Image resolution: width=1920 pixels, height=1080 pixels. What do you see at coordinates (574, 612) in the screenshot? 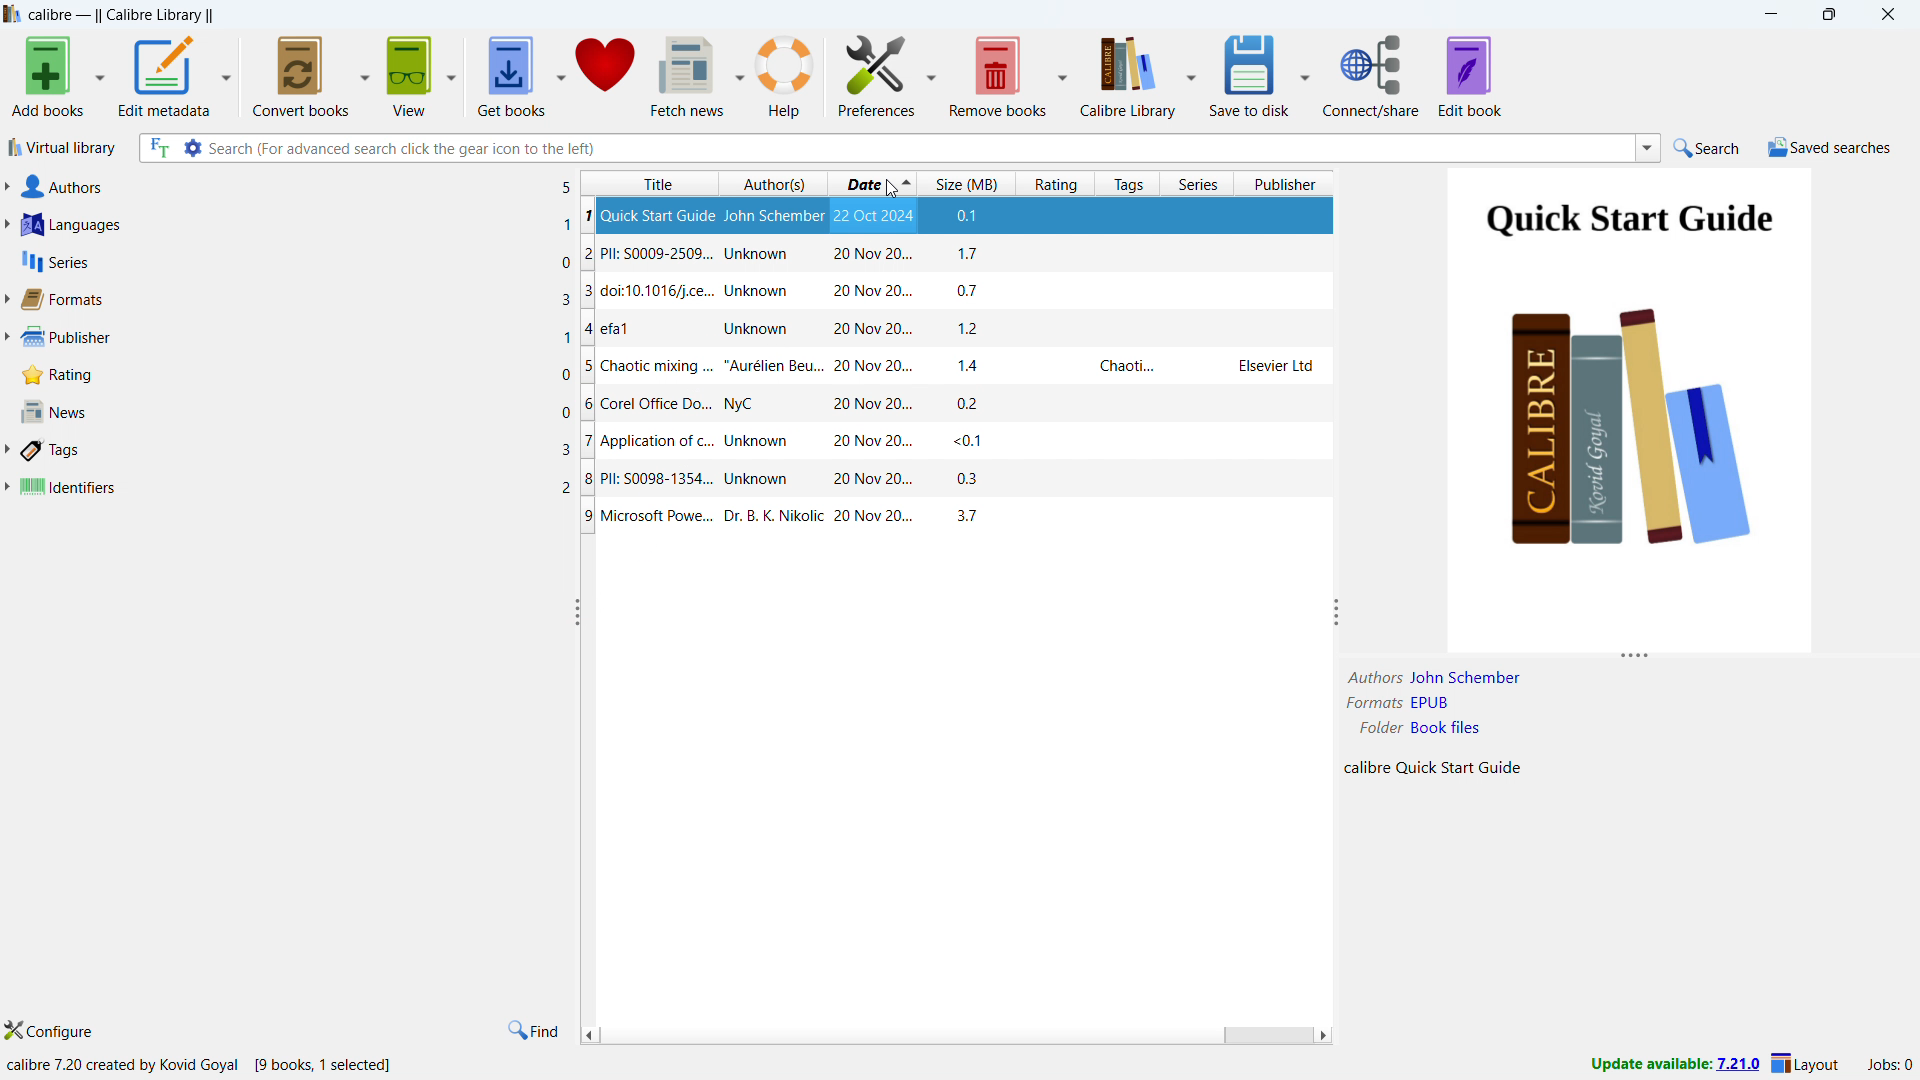
I see `resize` at bounding box center [574, 612].